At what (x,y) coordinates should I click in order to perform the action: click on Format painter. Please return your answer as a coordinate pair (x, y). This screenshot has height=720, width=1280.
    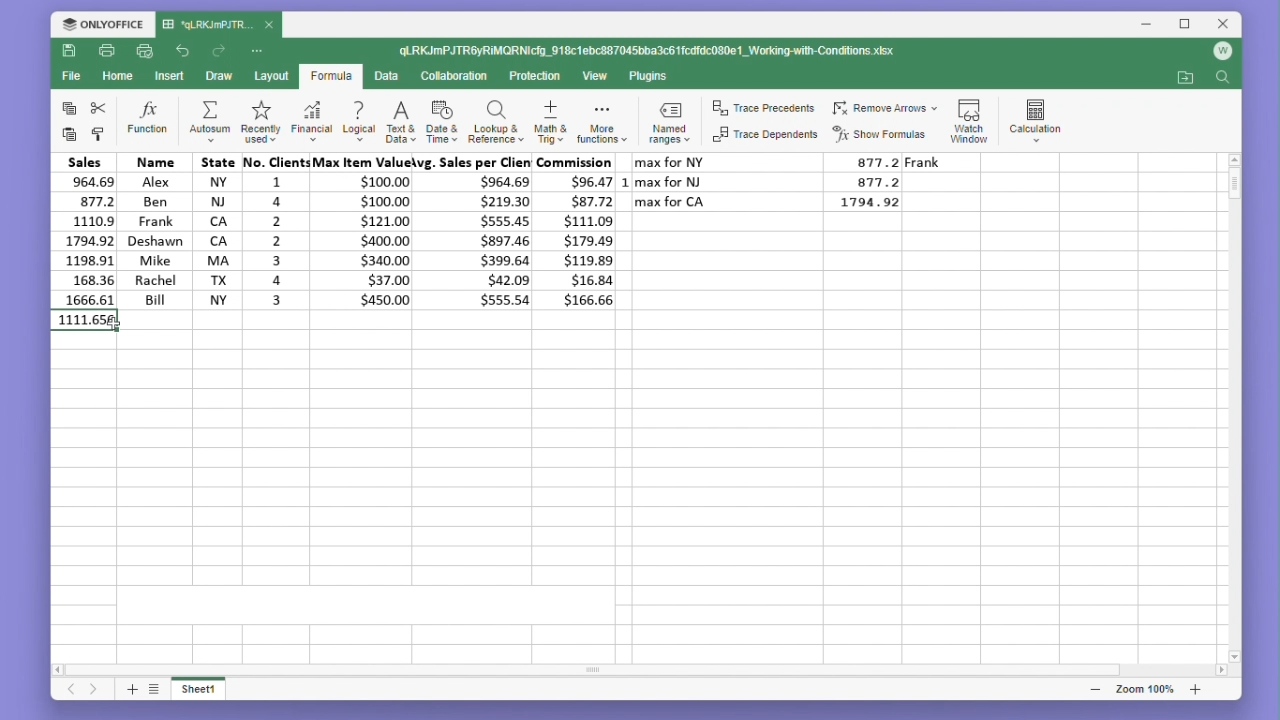
    Looking at the image, I should click on (98, 135).